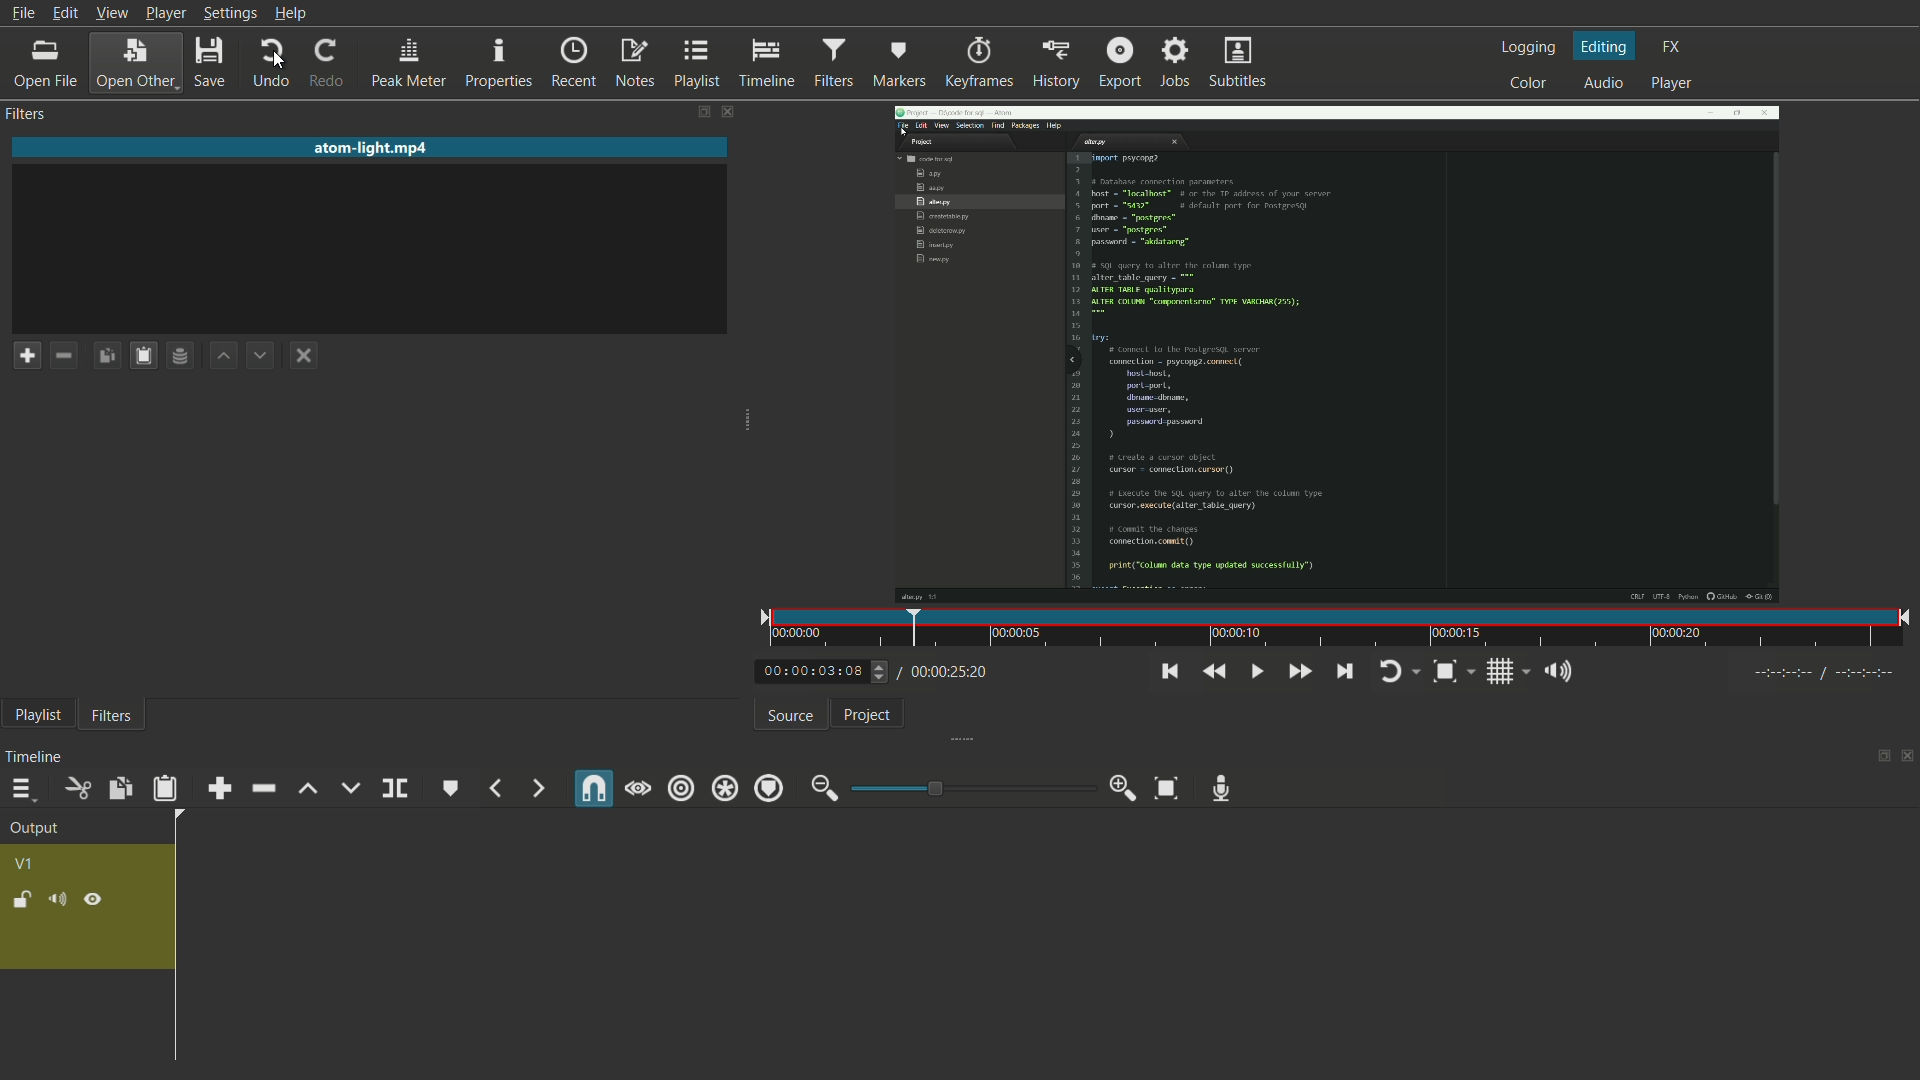 The image size is (1920, 1080). What do you see at coordinates (181, 354) in the screenshot?
I see `Resources` at bounding box center [181, 354].